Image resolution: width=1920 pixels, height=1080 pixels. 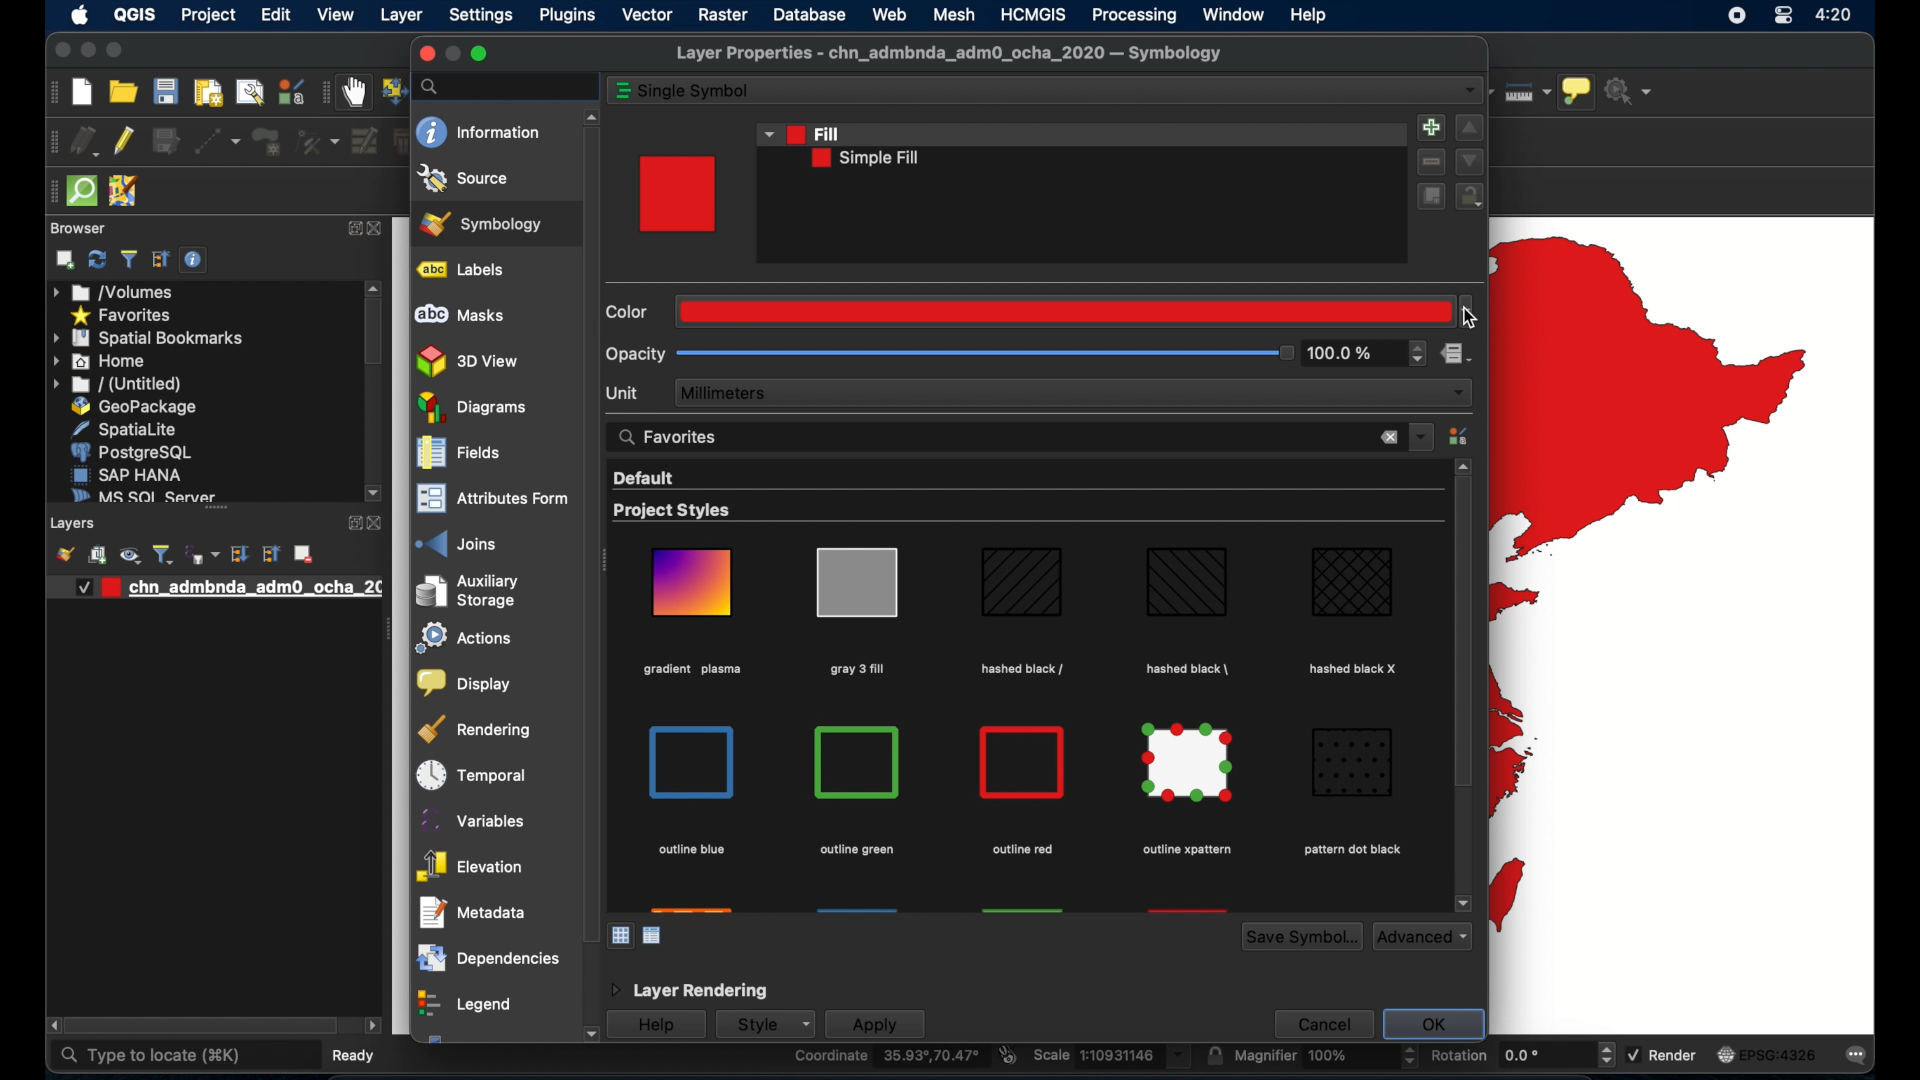 What do you see at coordinates (642, 478) in the screenshot?
I see `default` at bounding box center [642, 478].